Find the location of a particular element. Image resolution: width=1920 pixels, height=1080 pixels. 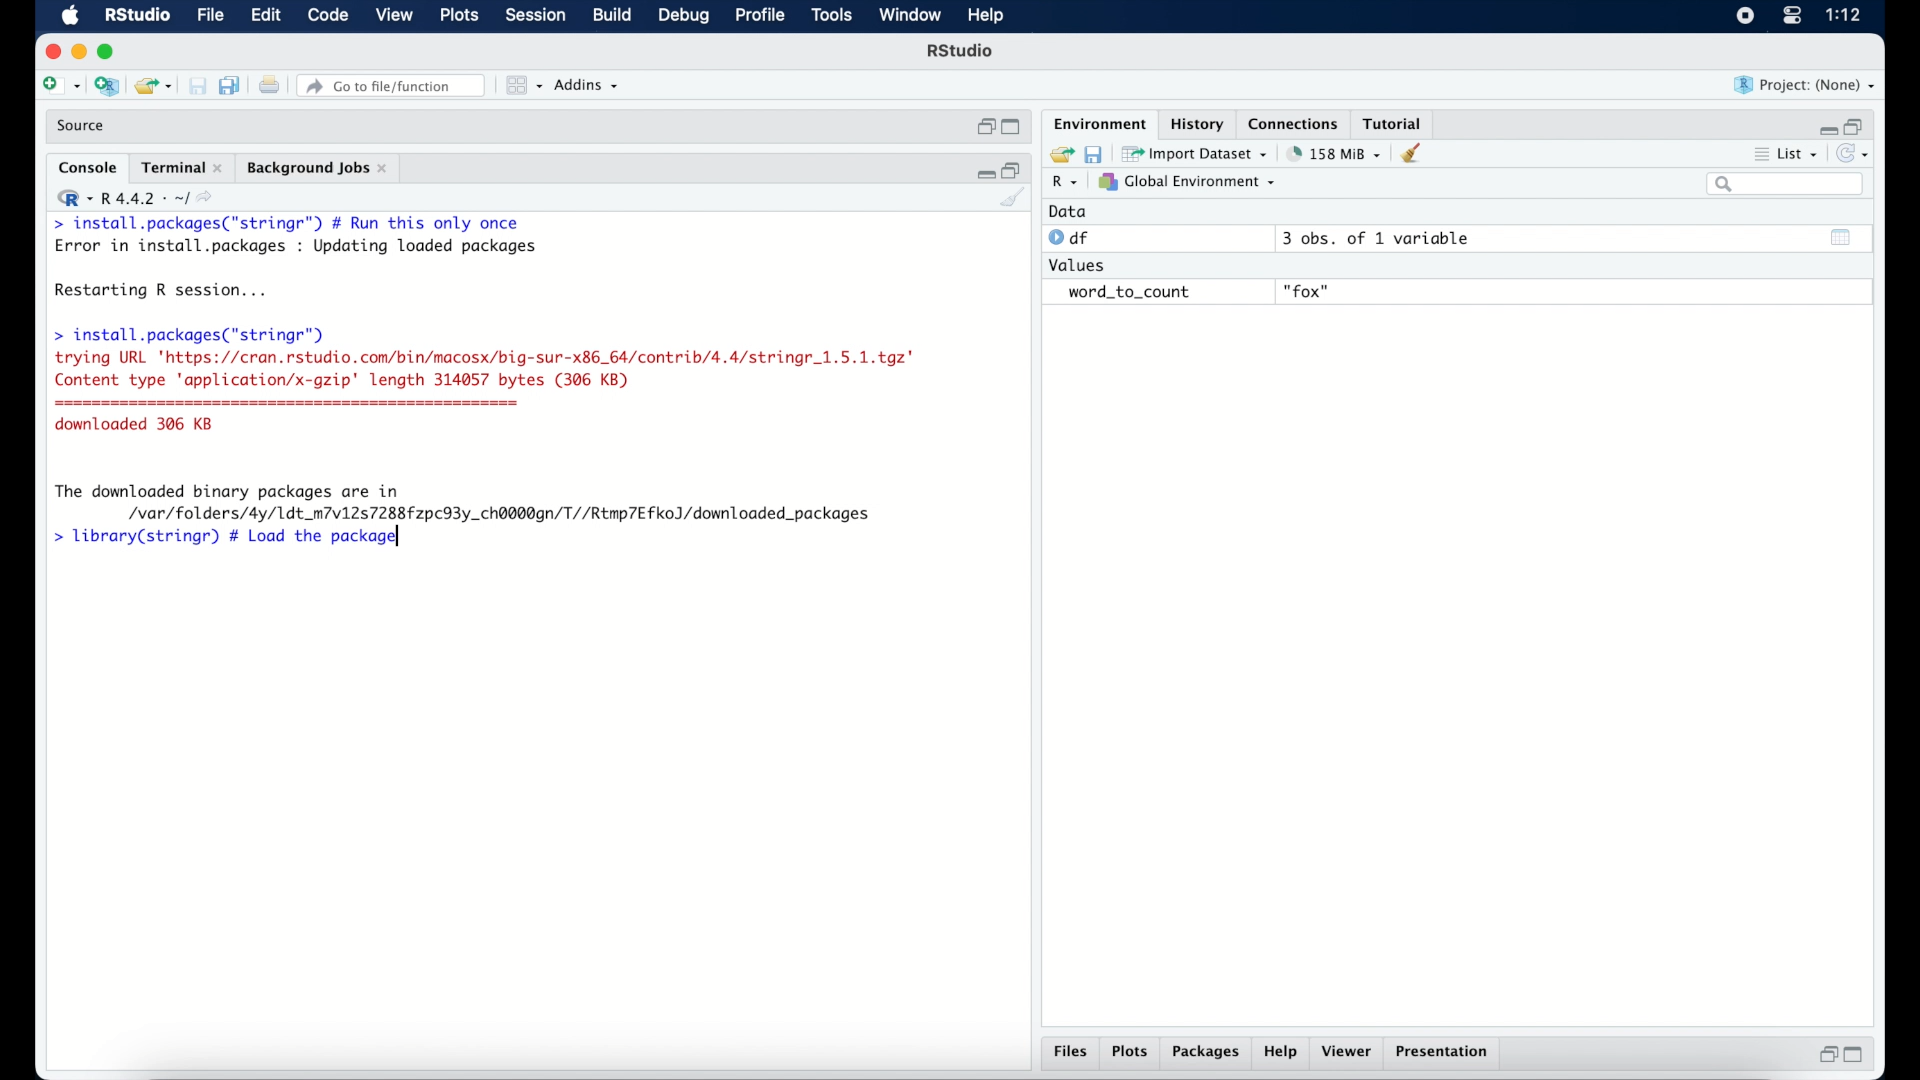

debug is located at coordinates (685, 17).